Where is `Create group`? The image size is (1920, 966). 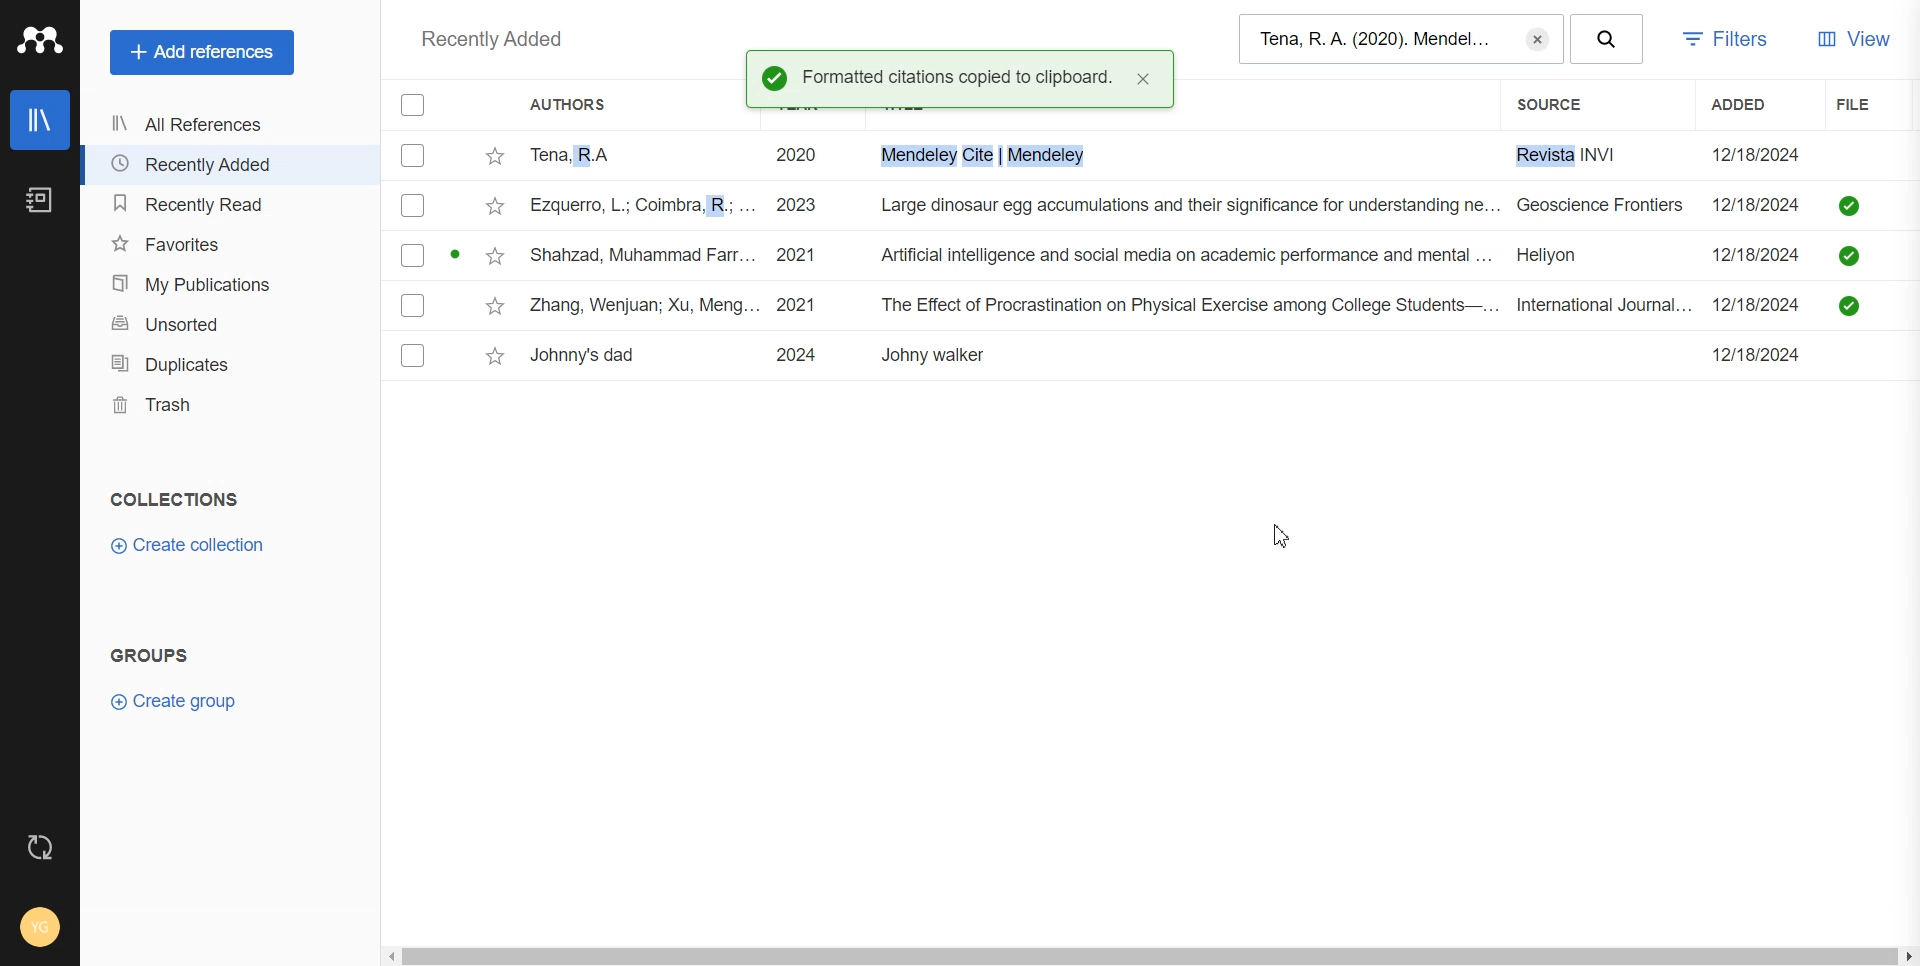 Create group is located at coordinates (173, 701).